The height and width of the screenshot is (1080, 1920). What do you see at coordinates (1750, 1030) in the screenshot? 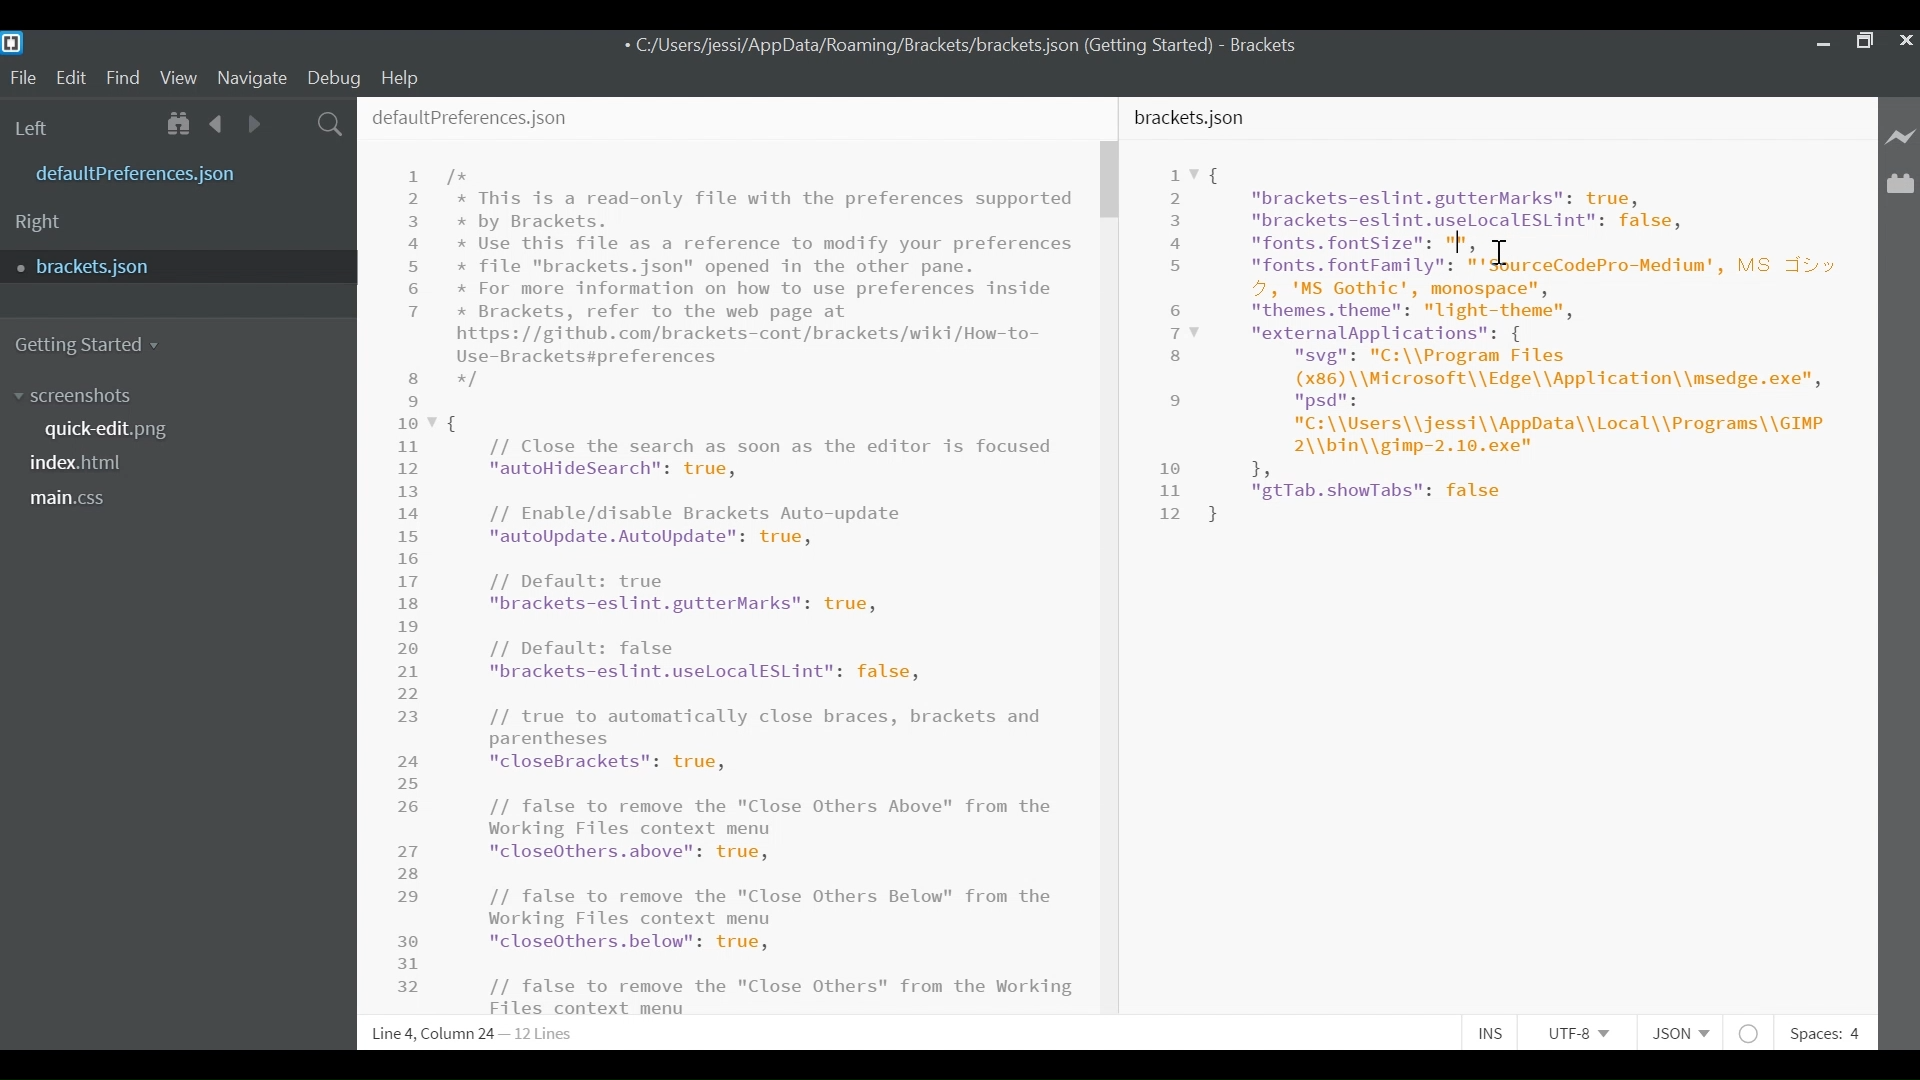
I see `No lintel available for JSON ` at bounding box center [1750, 1030].